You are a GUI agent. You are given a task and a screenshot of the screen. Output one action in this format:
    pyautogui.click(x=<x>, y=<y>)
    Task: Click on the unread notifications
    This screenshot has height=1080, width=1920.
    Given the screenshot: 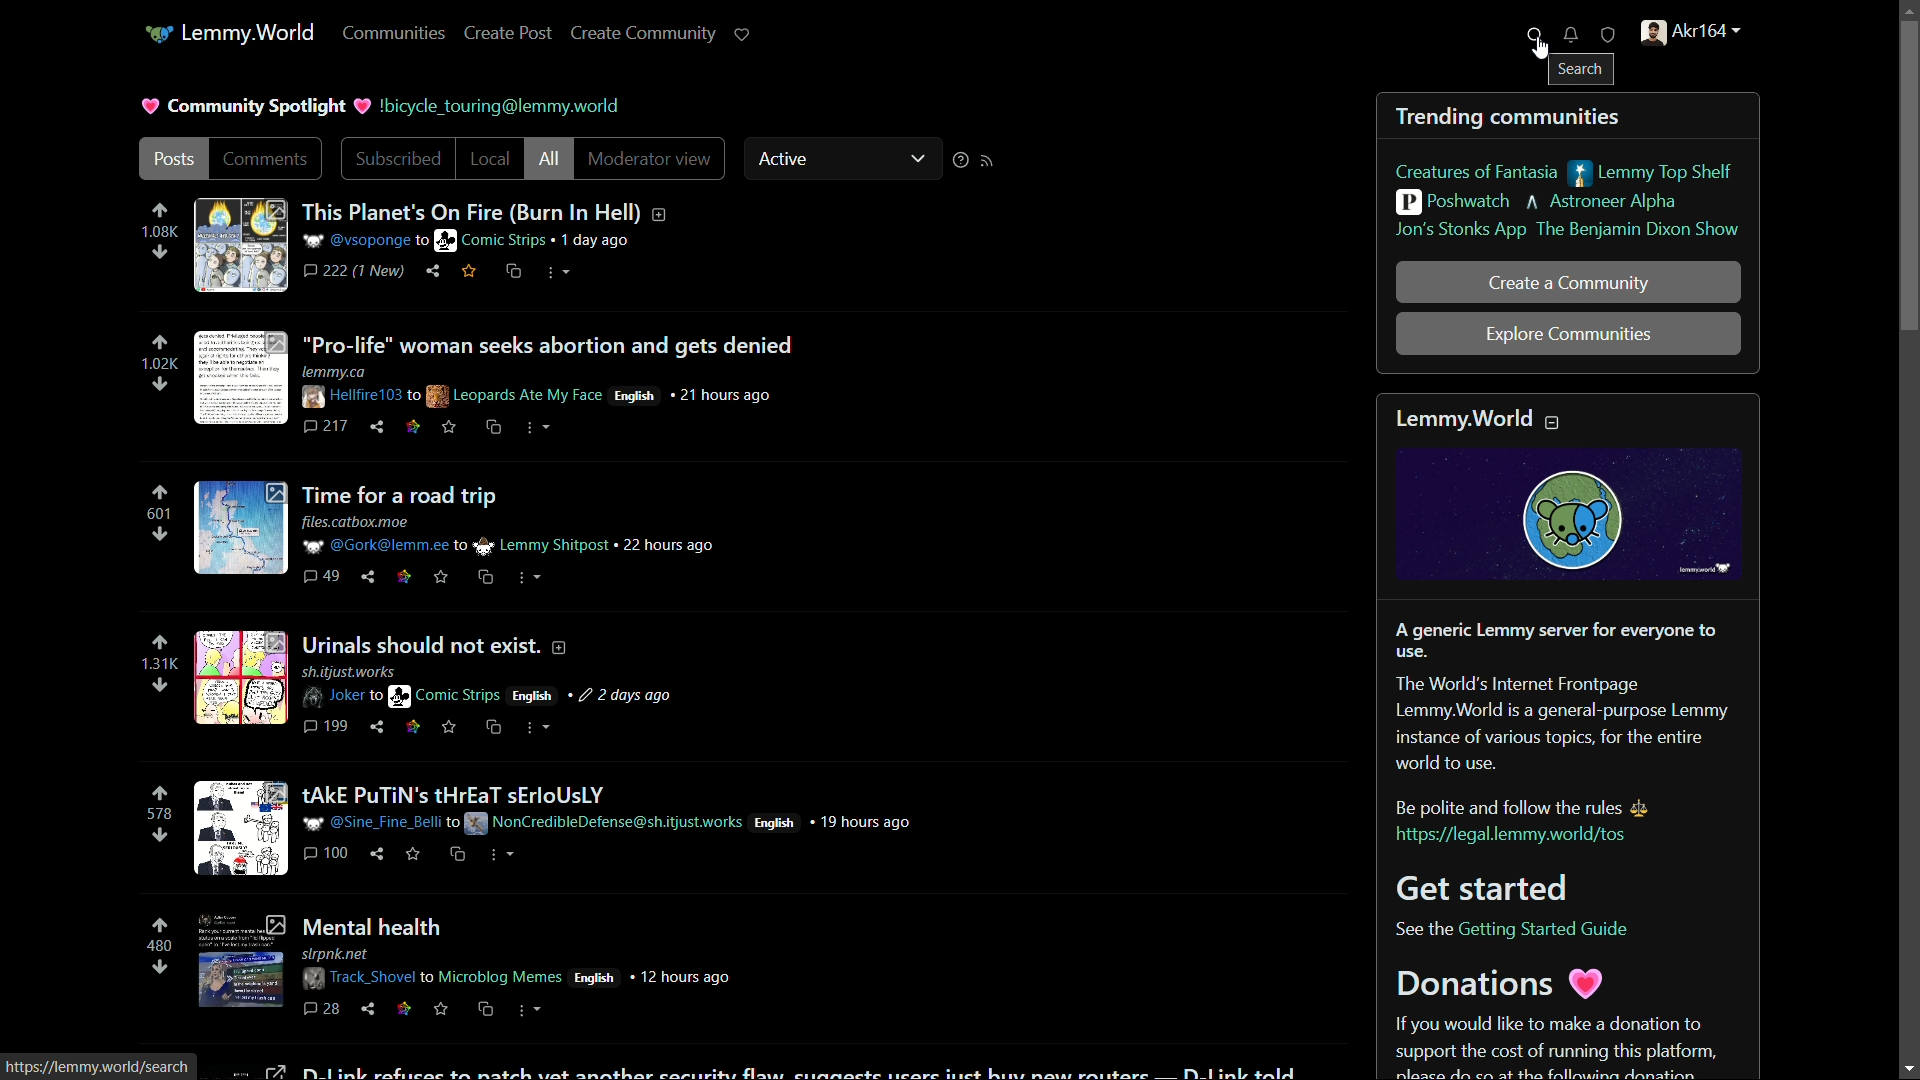 What is the action you would take?
    pyautogui.click(x=1570, y=35)
    